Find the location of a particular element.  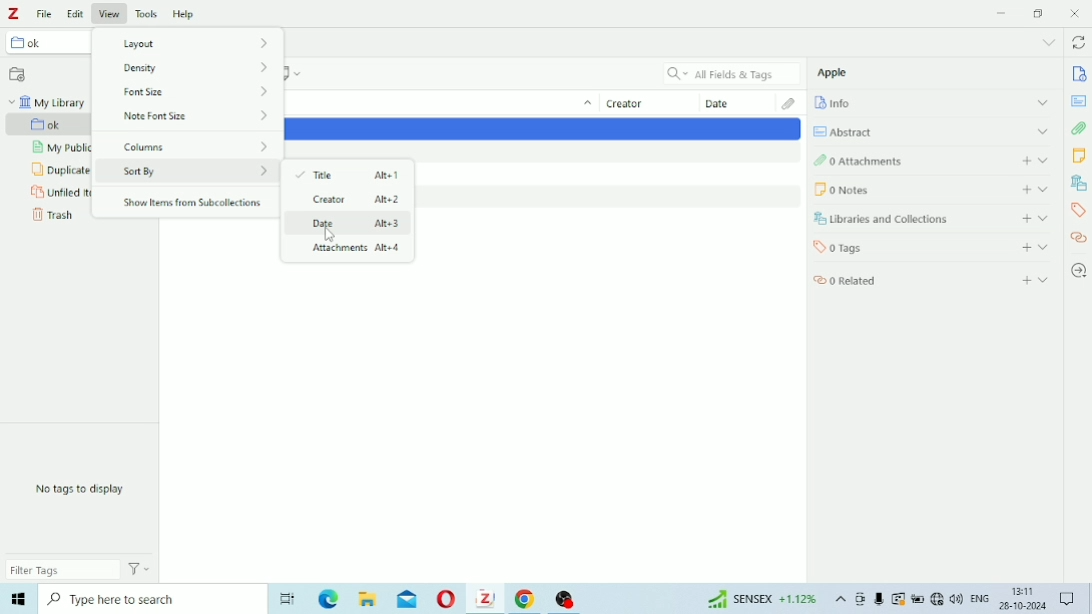

Locate is located at coordinates (1080, 270).